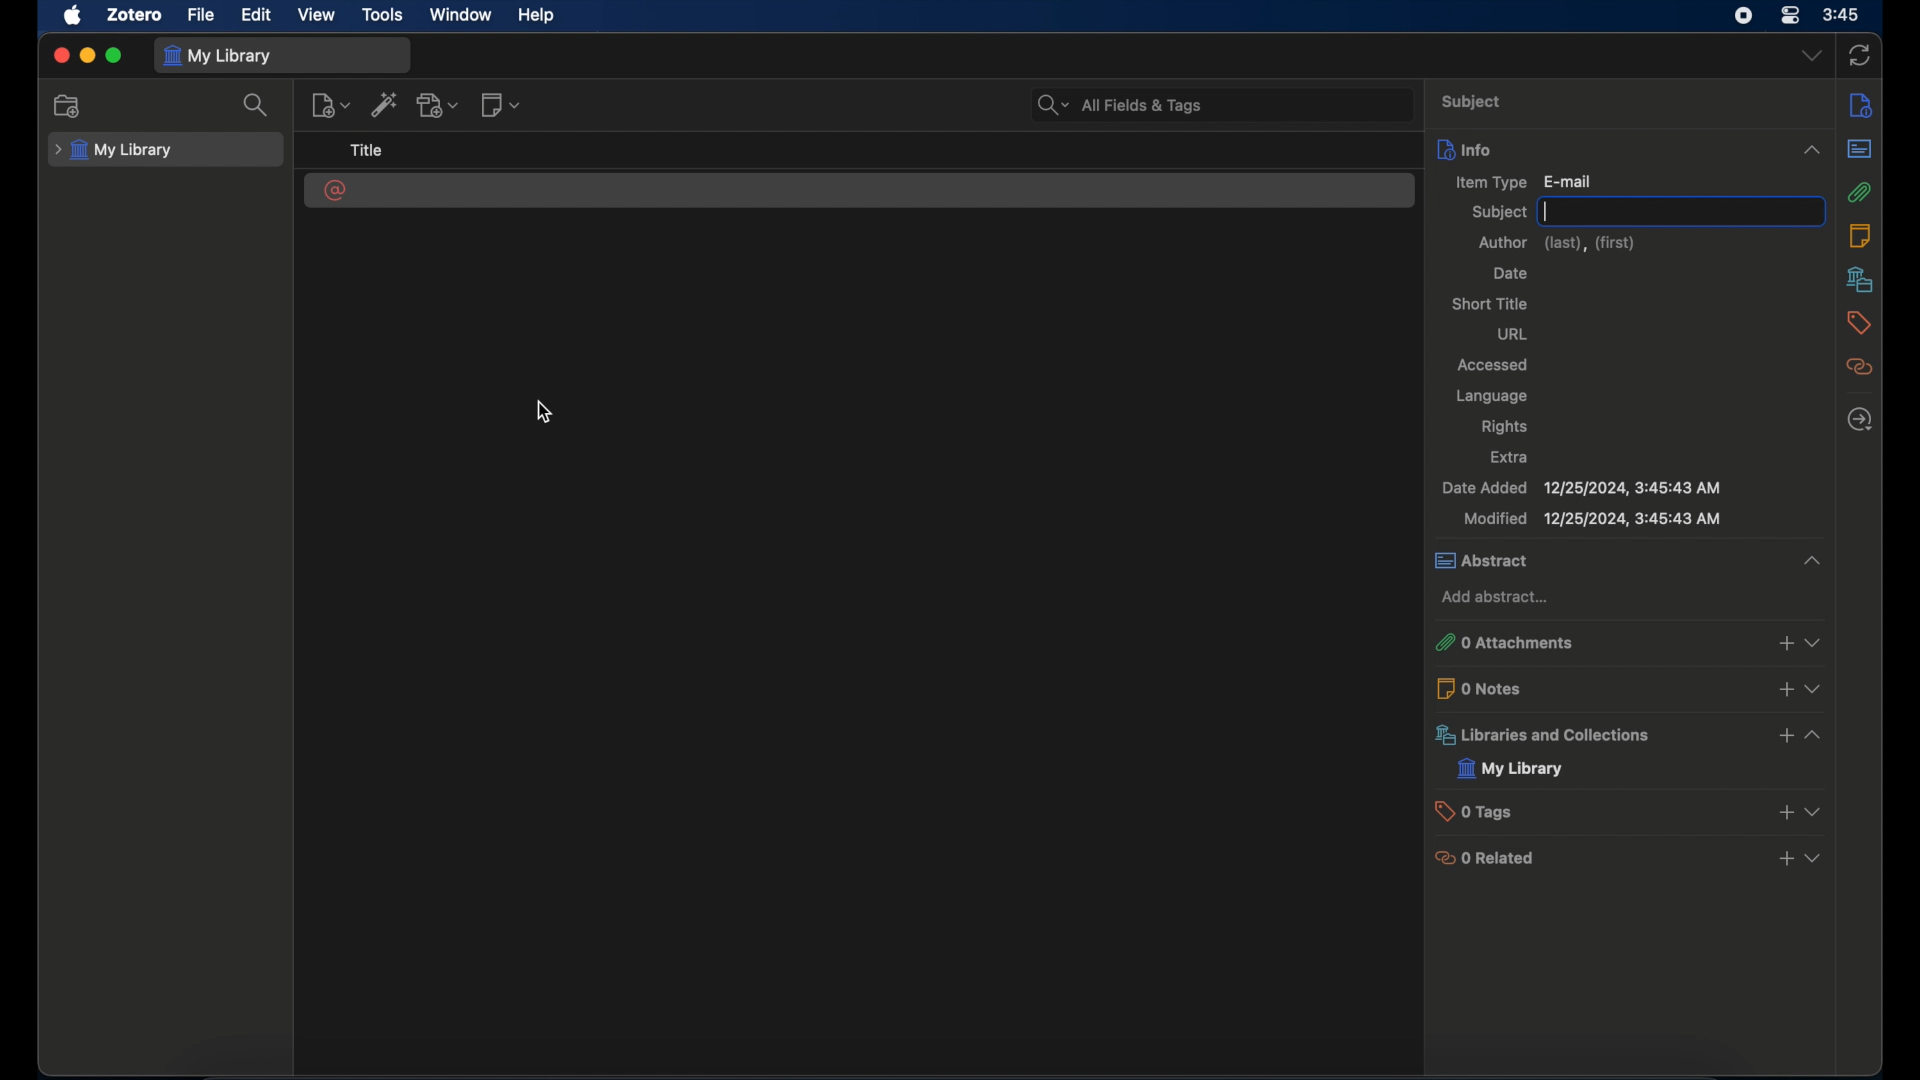 The height and width of the screenshot is (1080, 1920). What do you see at coordinates (1627, 148) in the screenshot?
I see `info` at bounding box center [1627, 148].